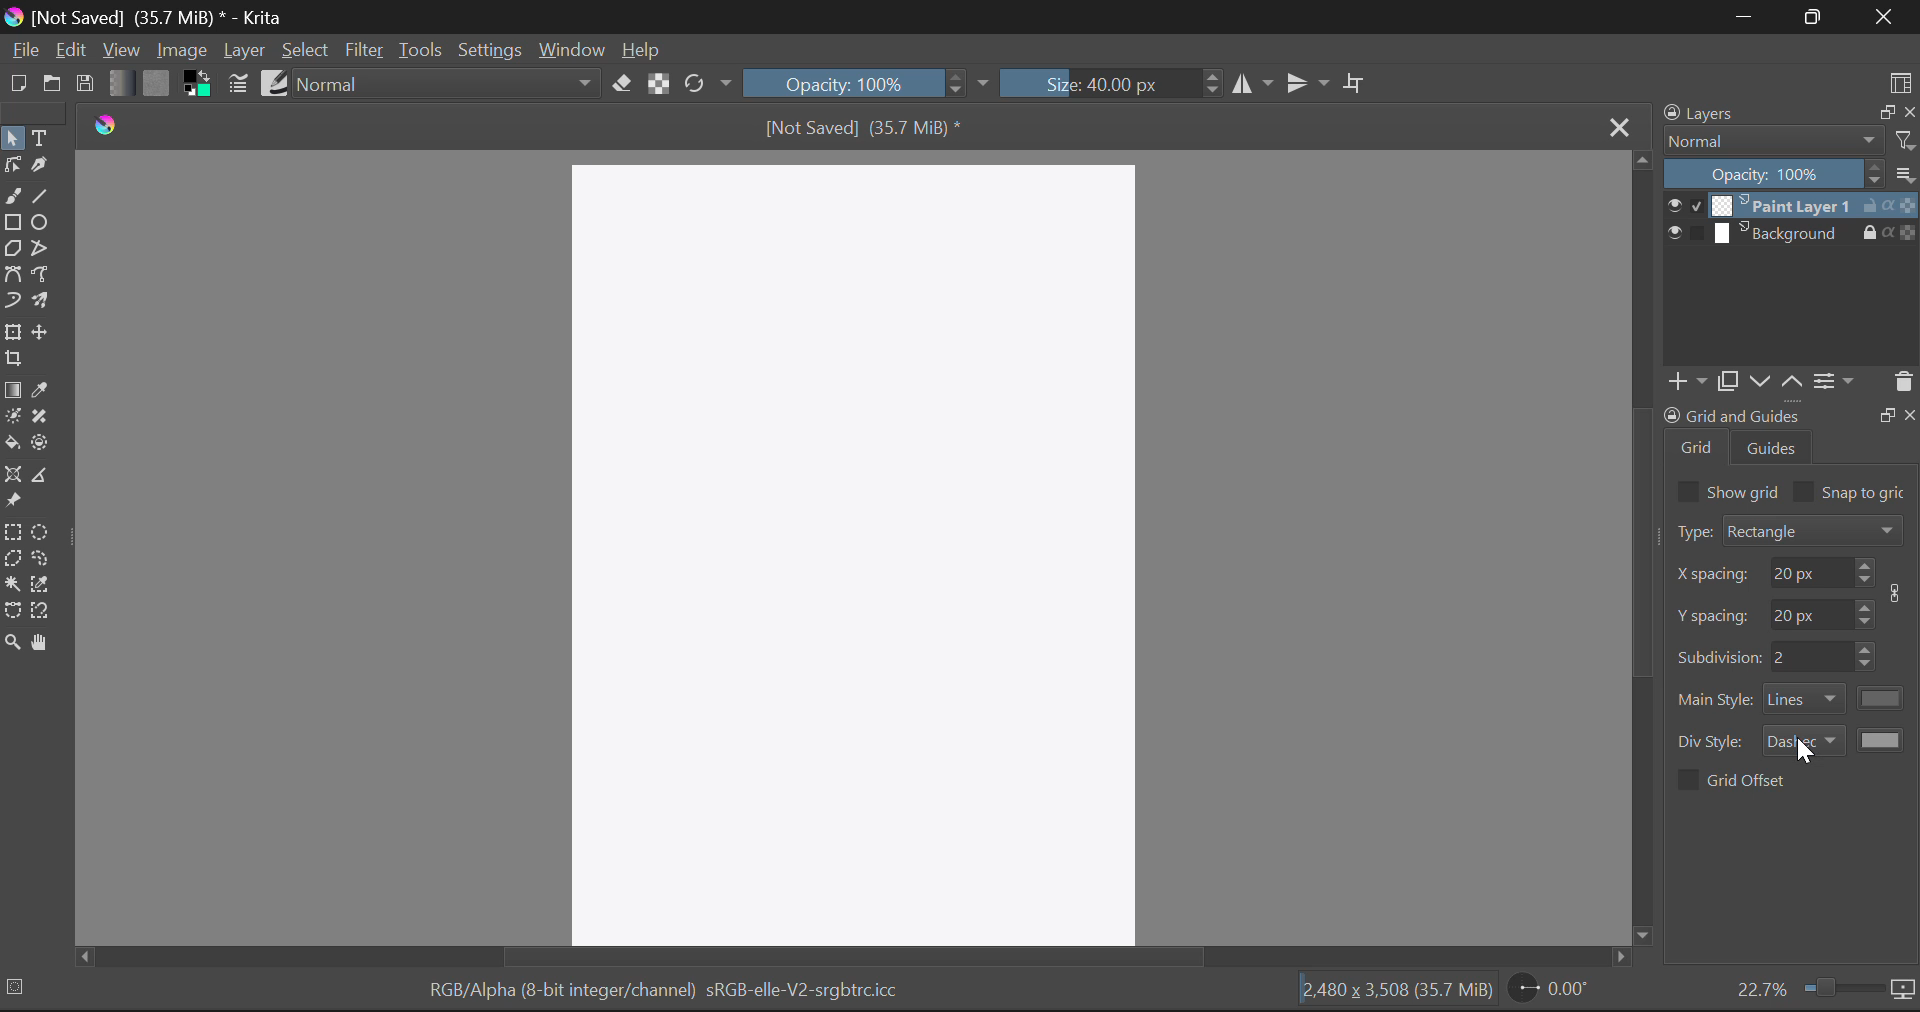 This screenshot has height=1012, width=1920. I want to click on Crop, so click(1357, 82).